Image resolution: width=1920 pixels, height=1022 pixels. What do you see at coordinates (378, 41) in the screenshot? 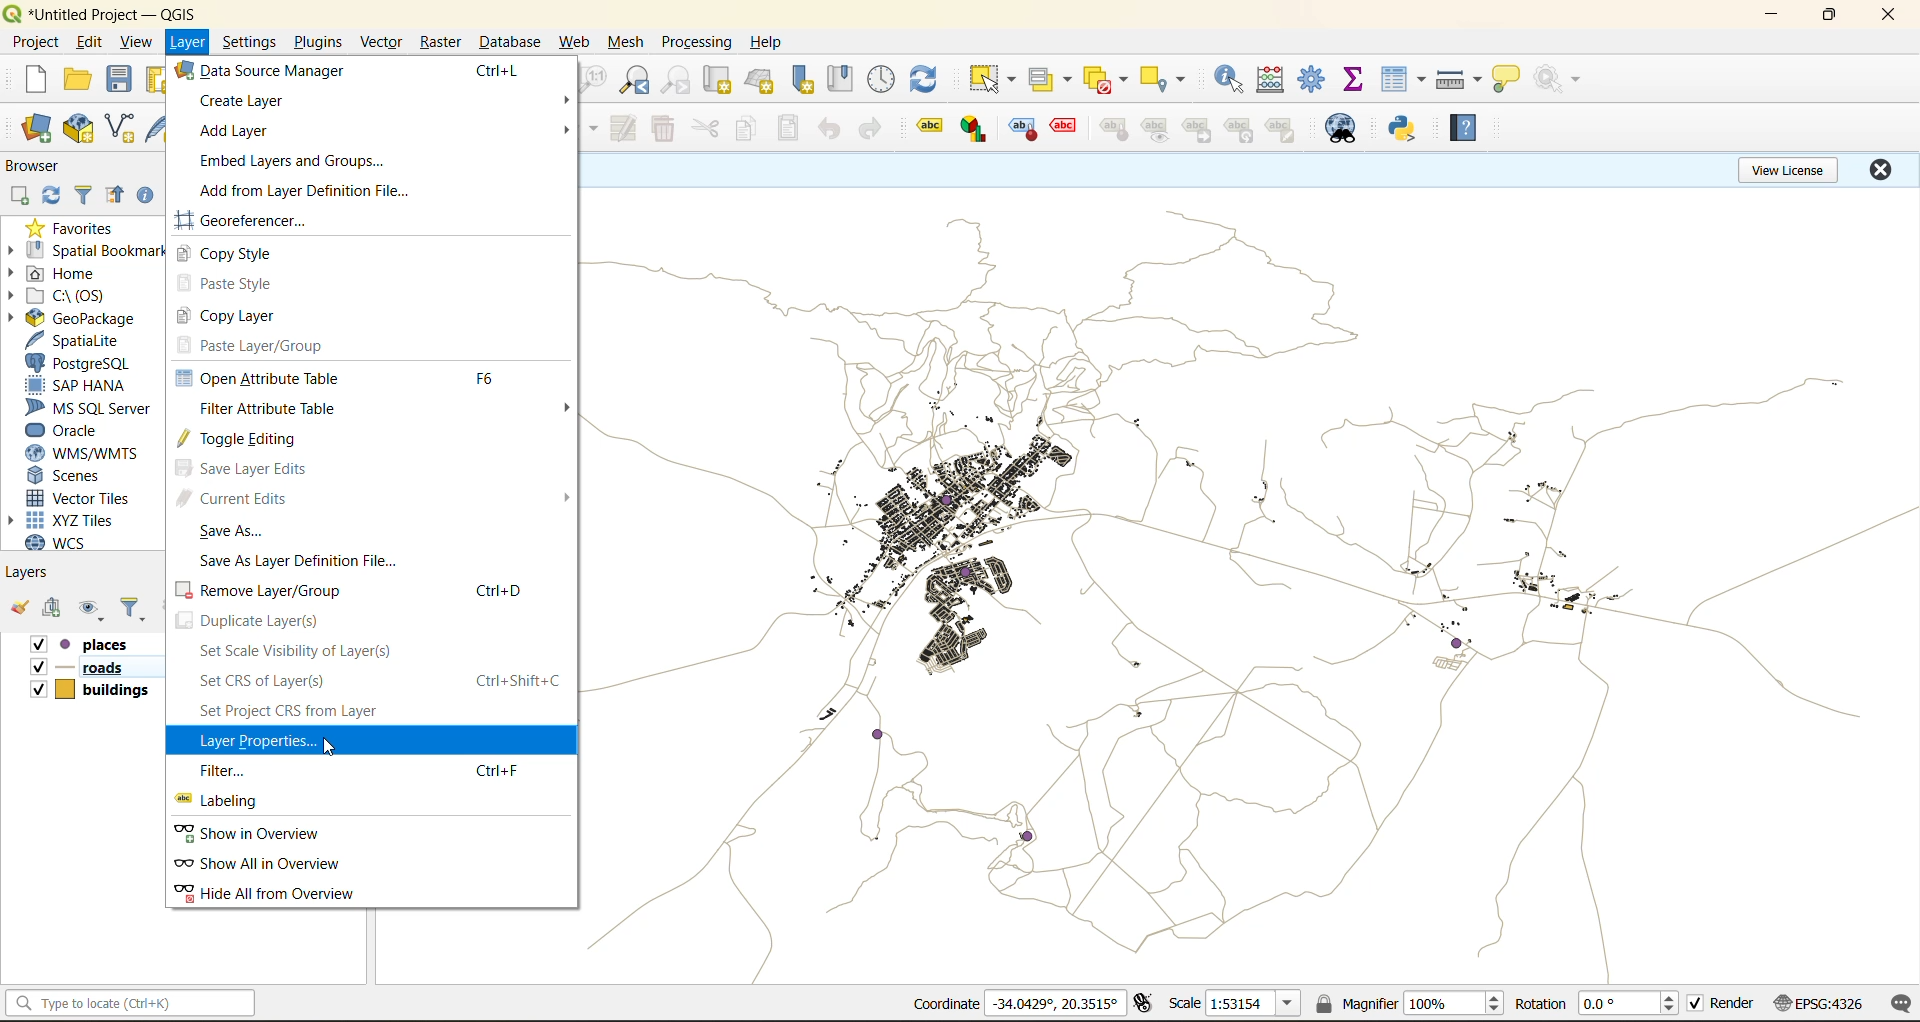
I see `vector` at bounding box center [378, 41].